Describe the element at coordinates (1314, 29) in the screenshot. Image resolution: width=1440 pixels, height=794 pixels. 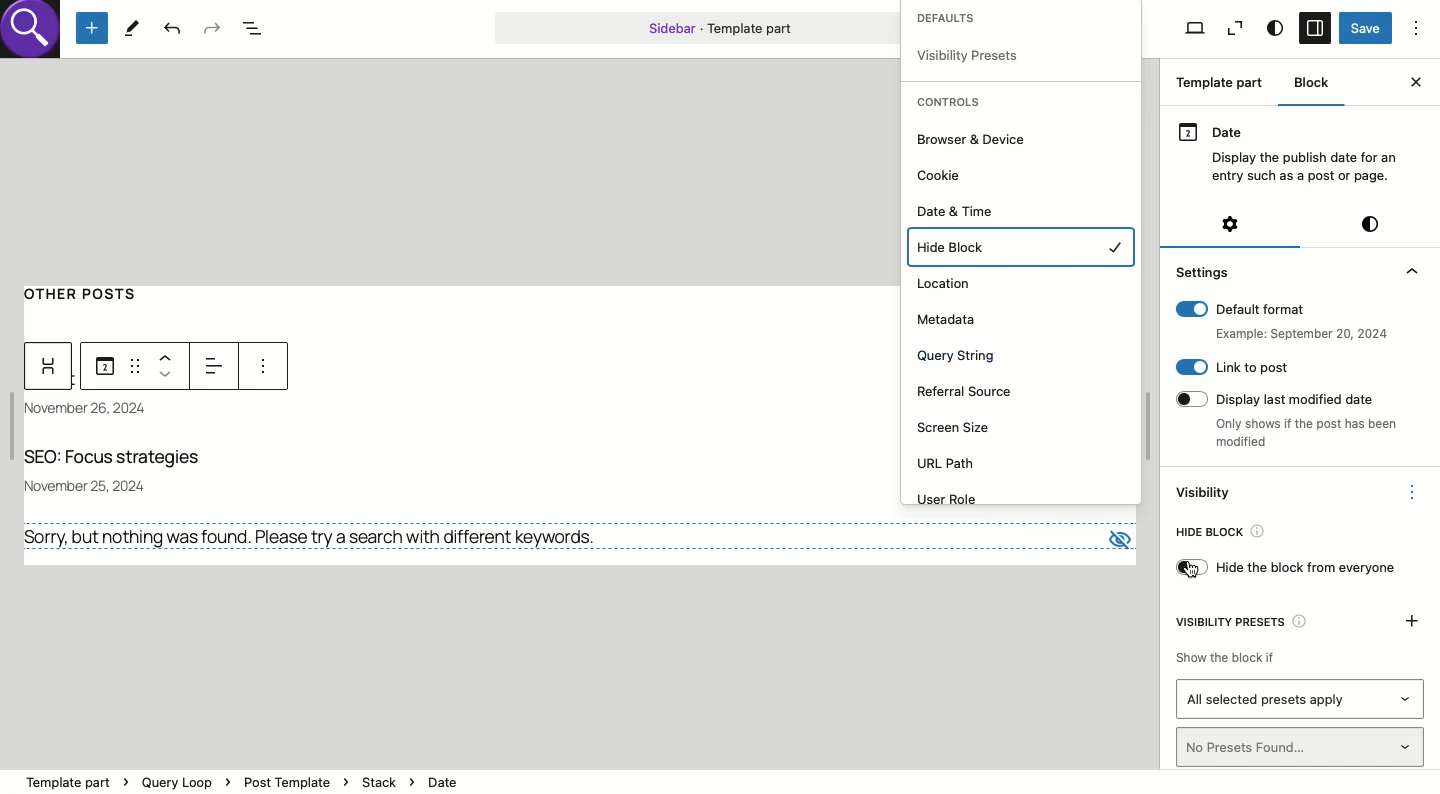
I see `Sidebar ` at that location.